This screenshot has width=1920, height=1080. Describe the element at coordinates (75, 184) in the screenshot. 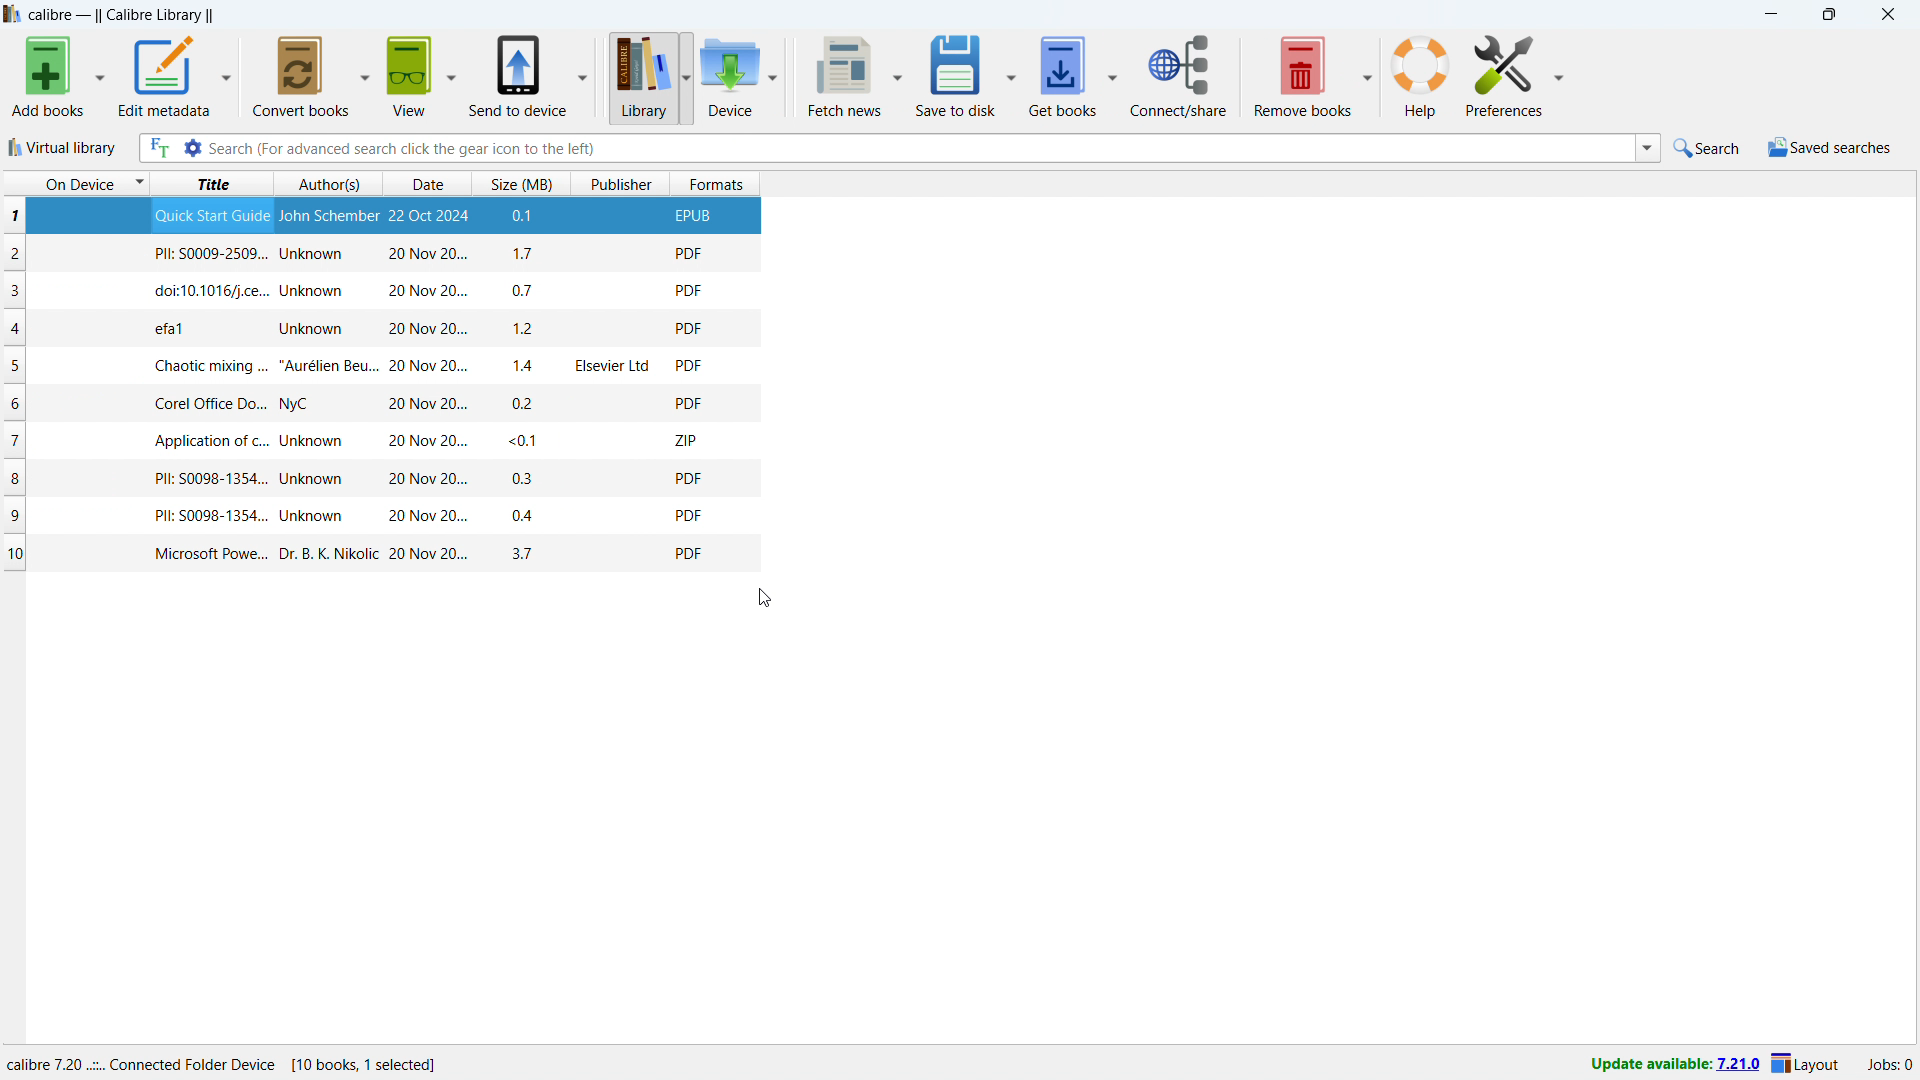

I see `on device` at that location.